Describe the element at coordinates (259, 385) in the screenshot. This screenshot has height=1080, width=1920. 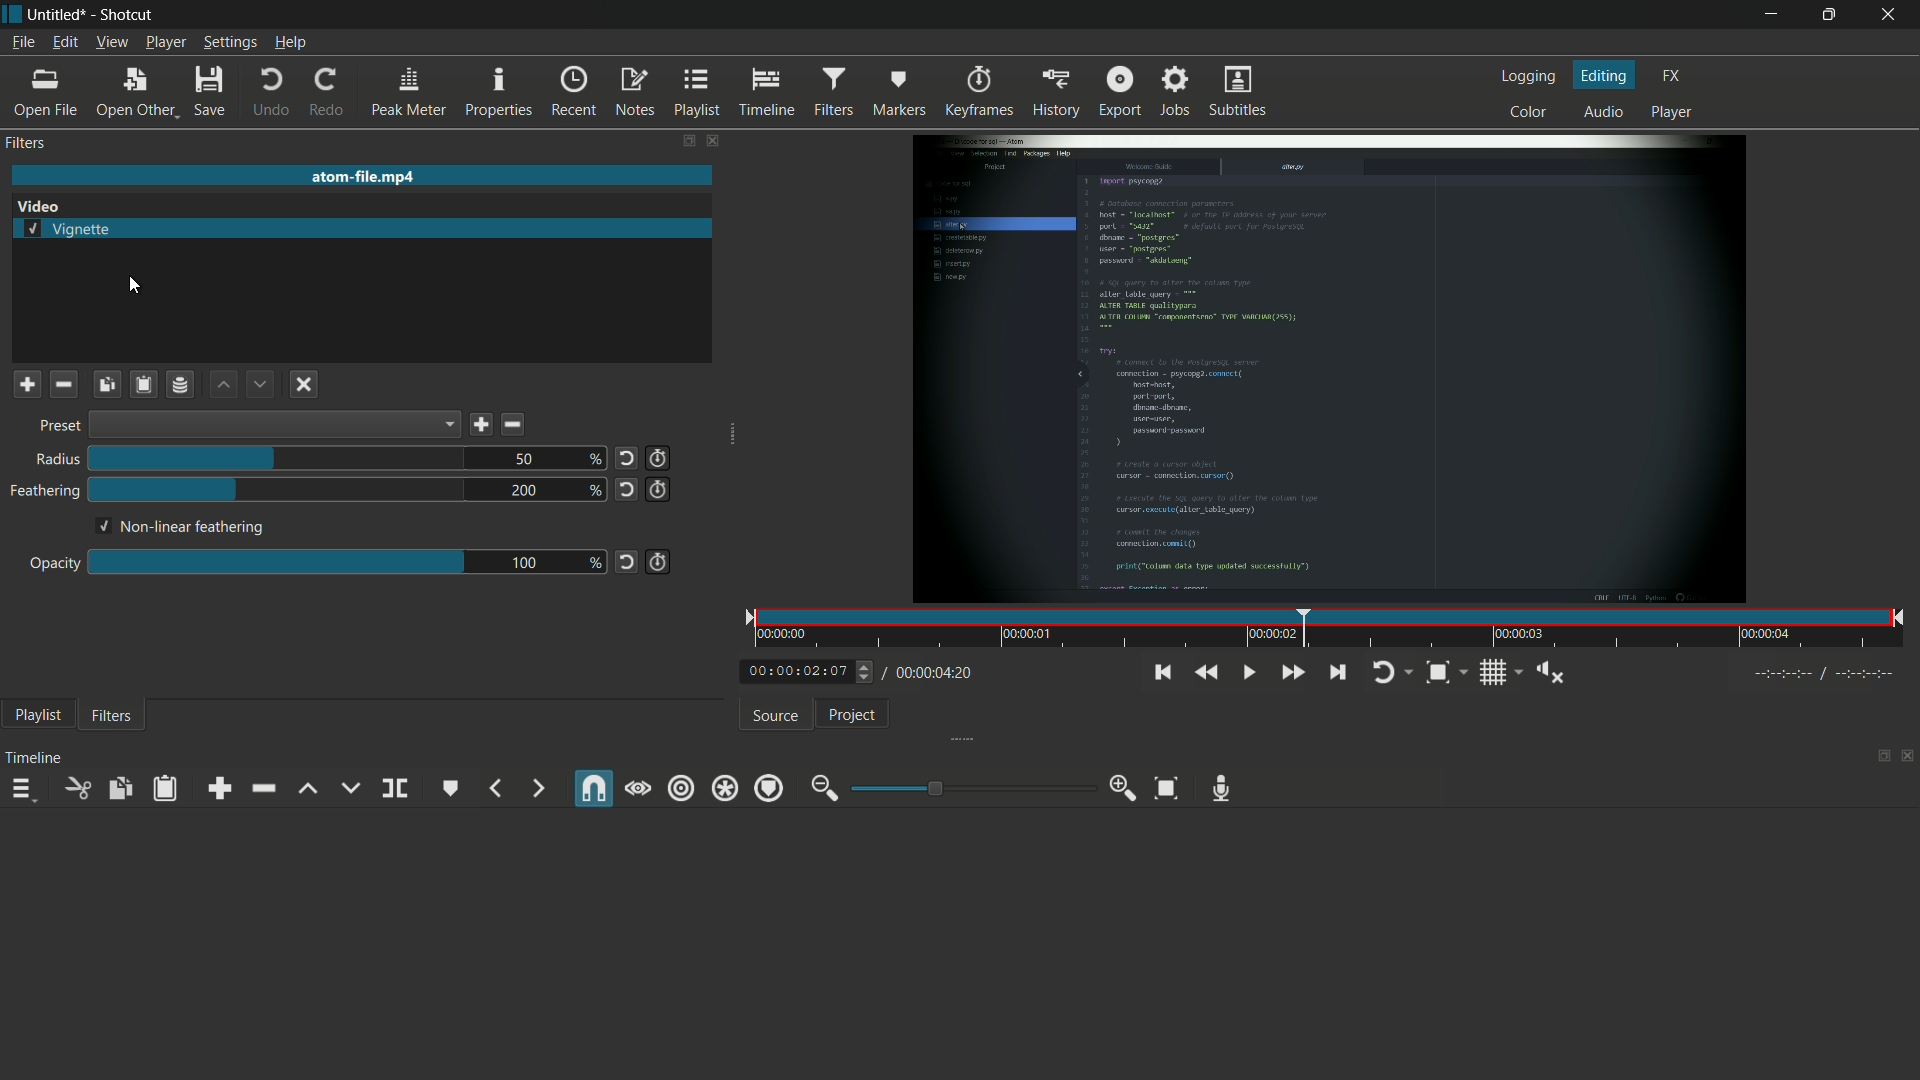
I see `move filter down` at that location.